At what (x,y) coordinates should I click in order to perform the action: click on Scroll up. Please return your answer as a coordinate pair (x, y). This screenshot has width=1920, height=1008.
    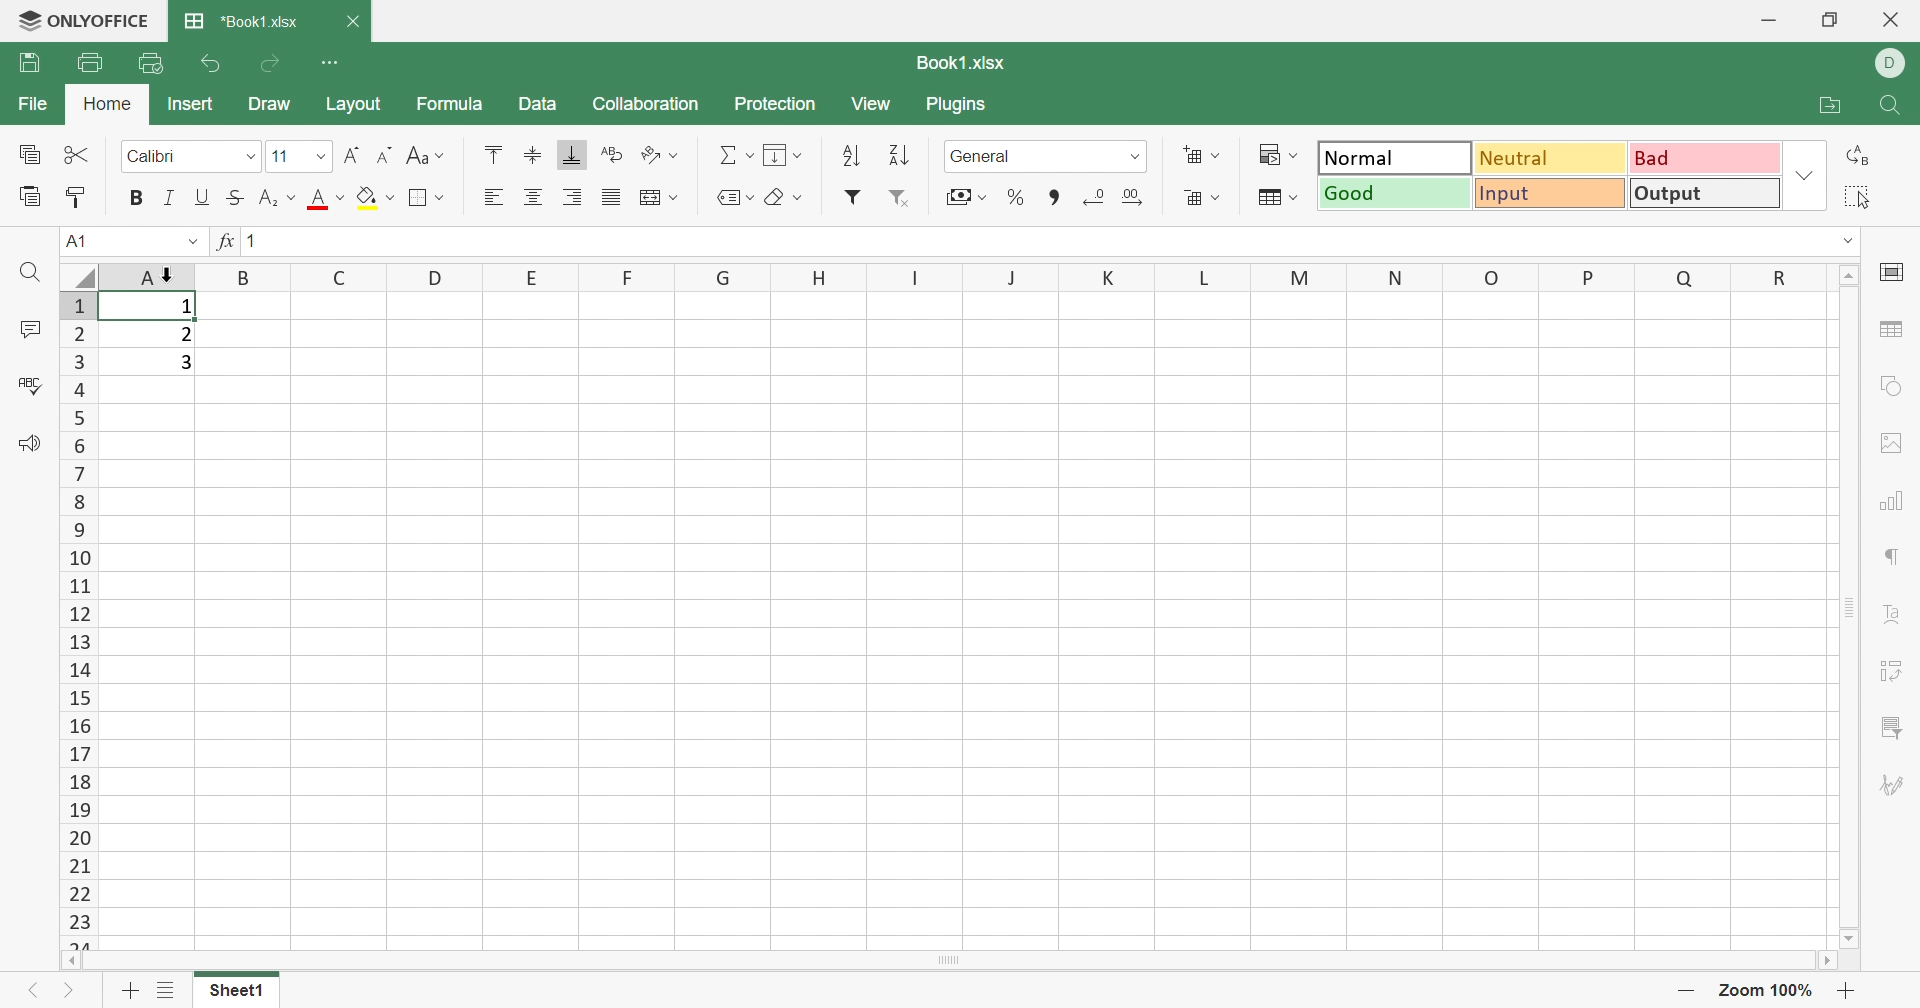
    Looking at the image, I should click on (1852, 273).